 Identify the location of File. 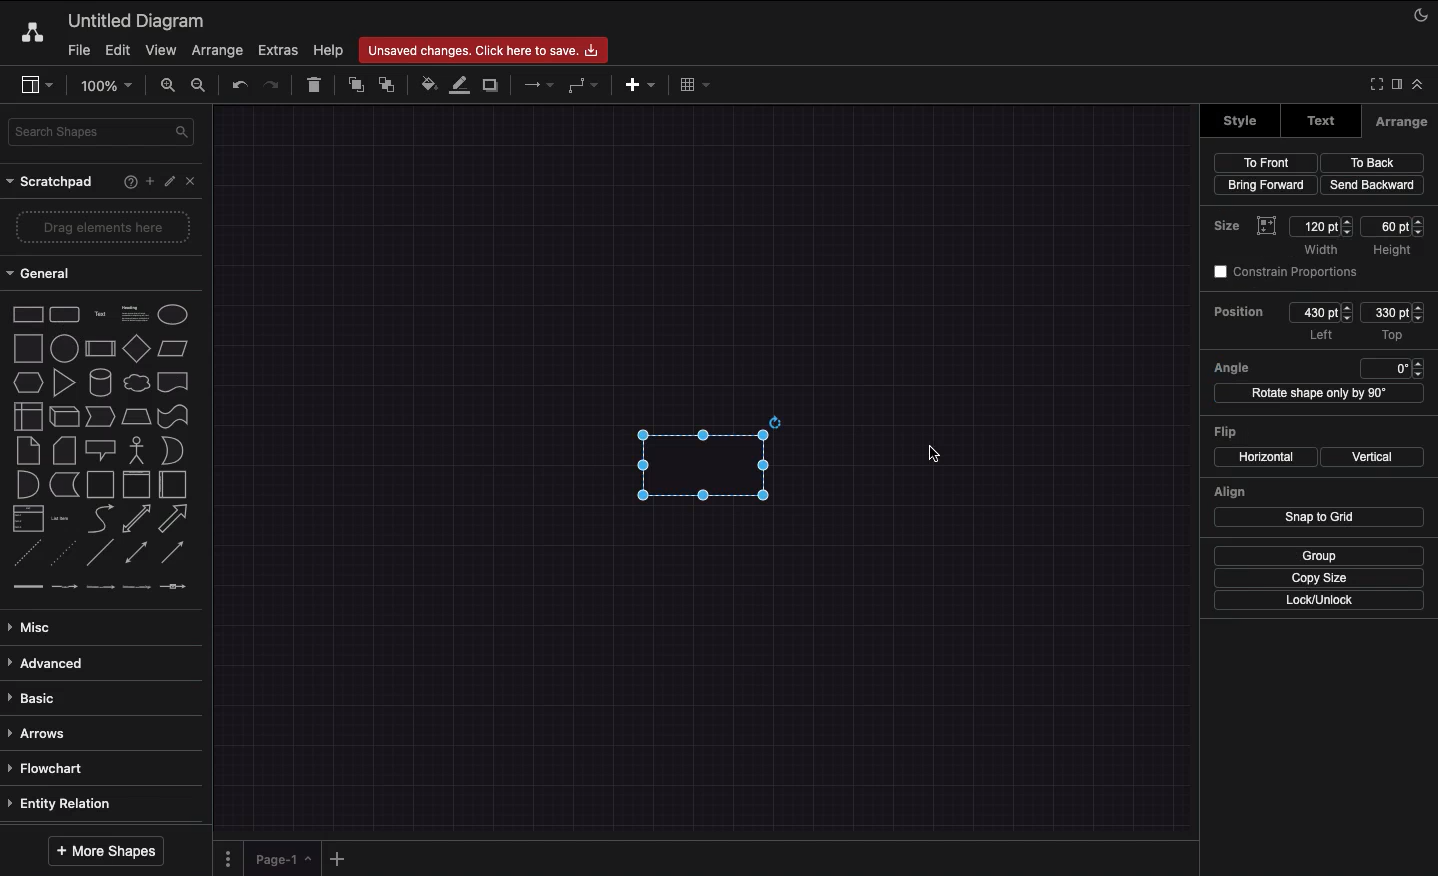
(78, 50).